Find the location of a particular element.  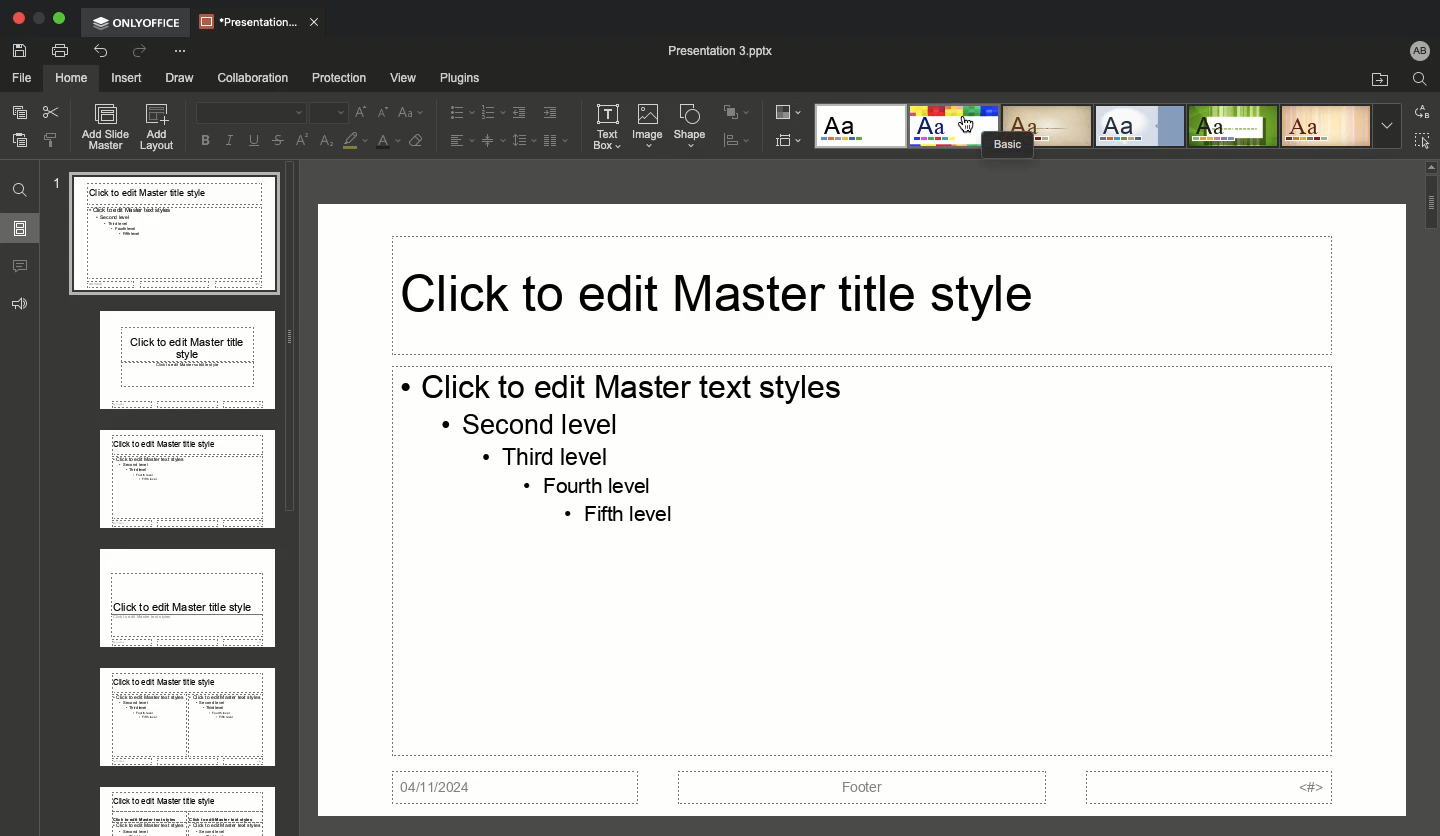

Blank style is located at coordinates (860, 127).